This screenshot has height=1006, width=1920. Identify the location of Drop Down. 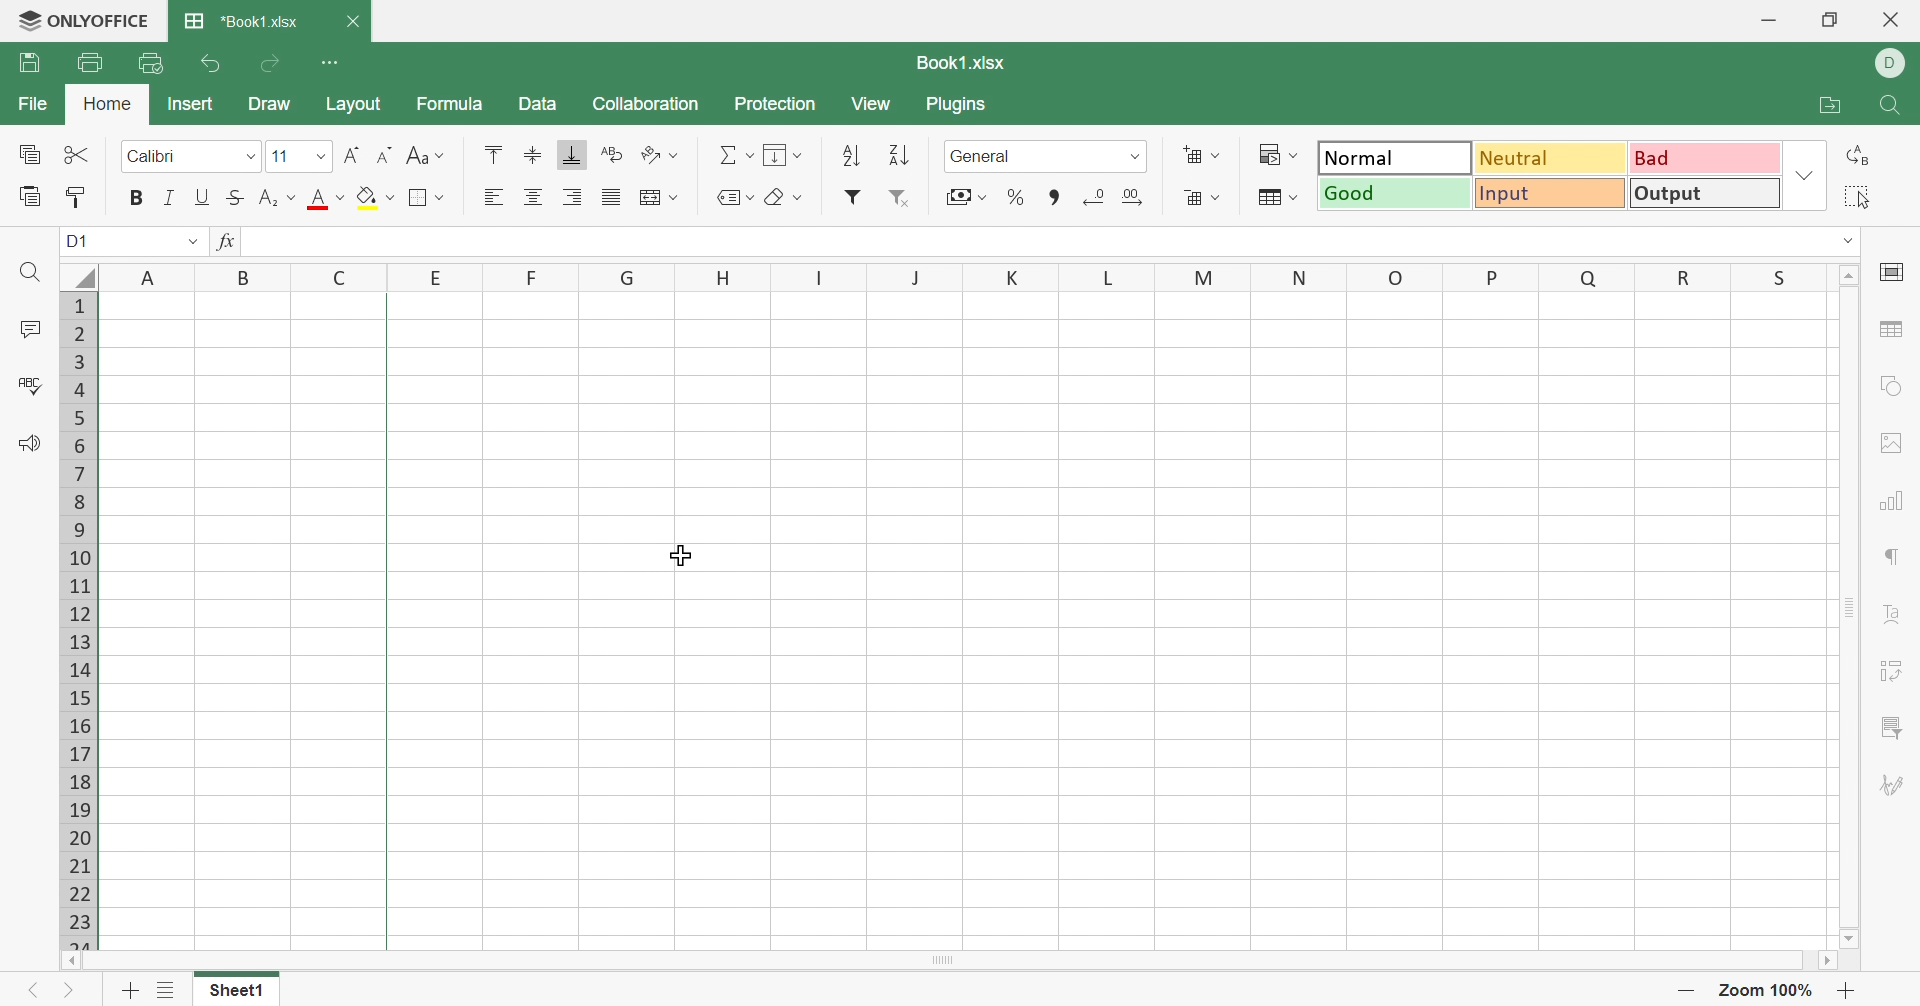
(983, 197).